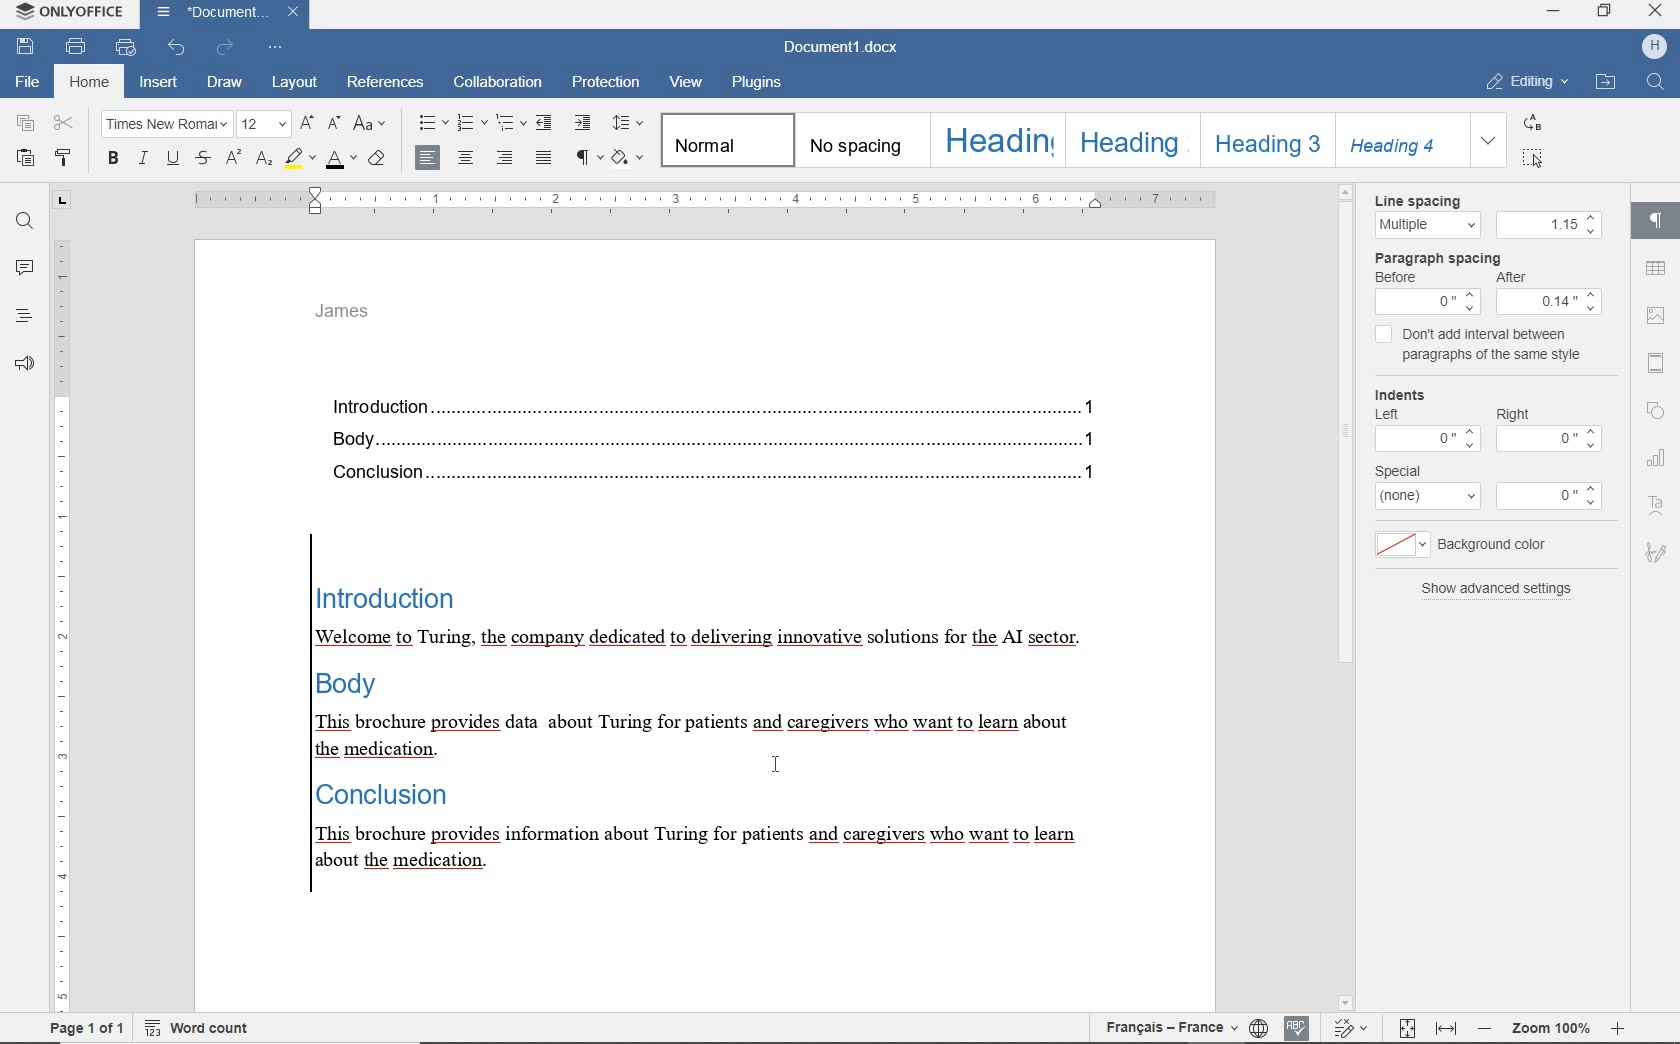 This screenshot has height=1044, width=1680. Describe the element at coordinates (858, 141) in the screenshot. I see `no spacing` at that location.